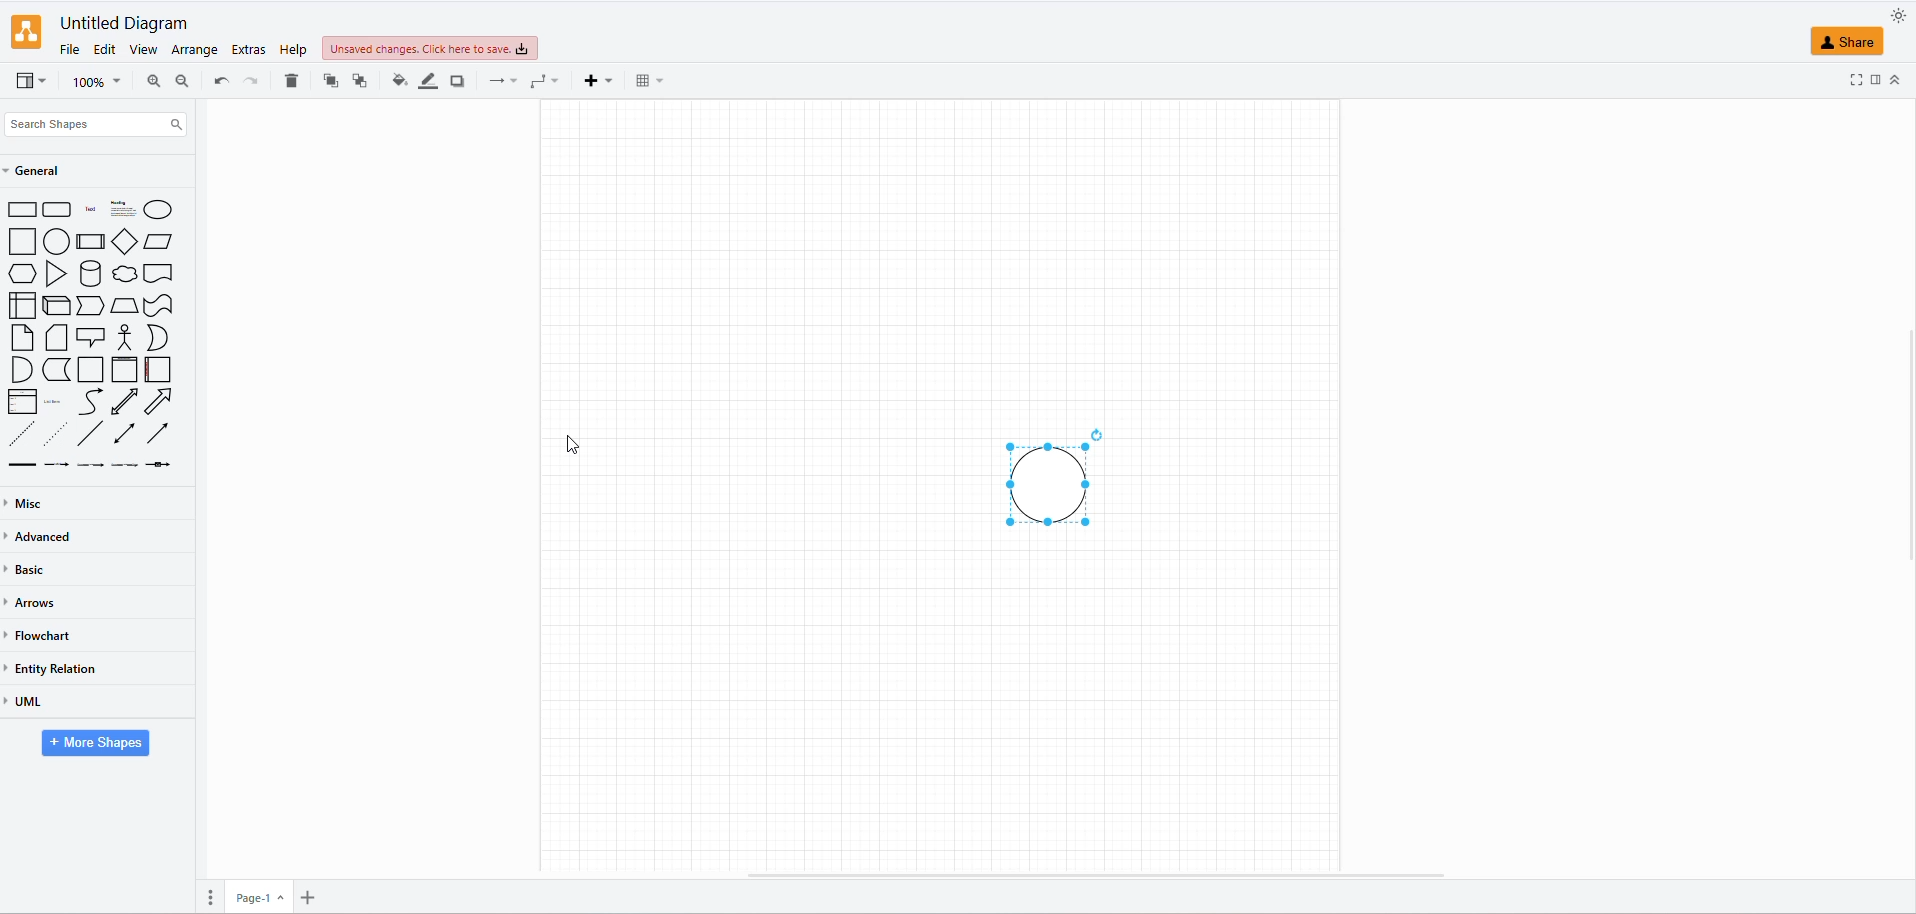  What do you see at coordinates (499, 84) in the screenshot?
I see `CONNECTION` at bounding box center [499, 84].